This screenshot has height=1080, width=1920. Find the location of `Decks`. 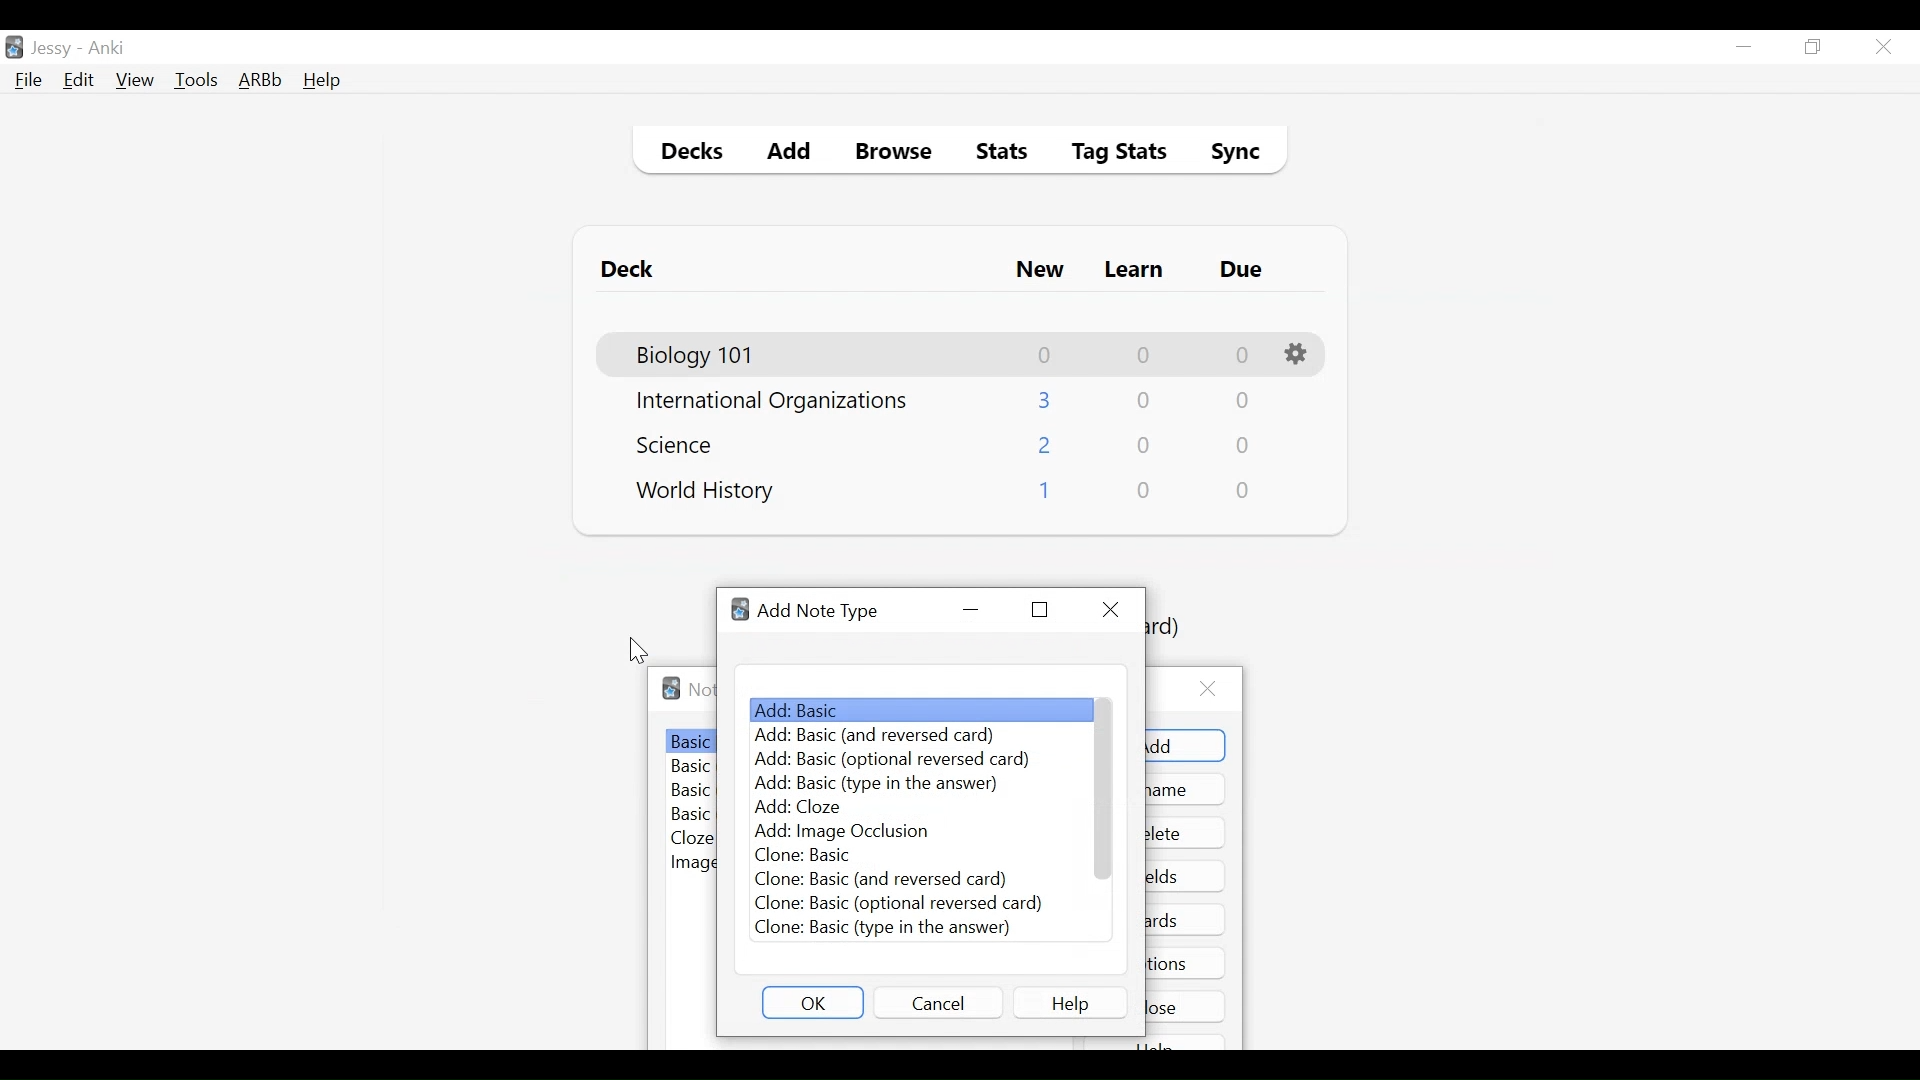

Decks is located at coordinates (687, 154).